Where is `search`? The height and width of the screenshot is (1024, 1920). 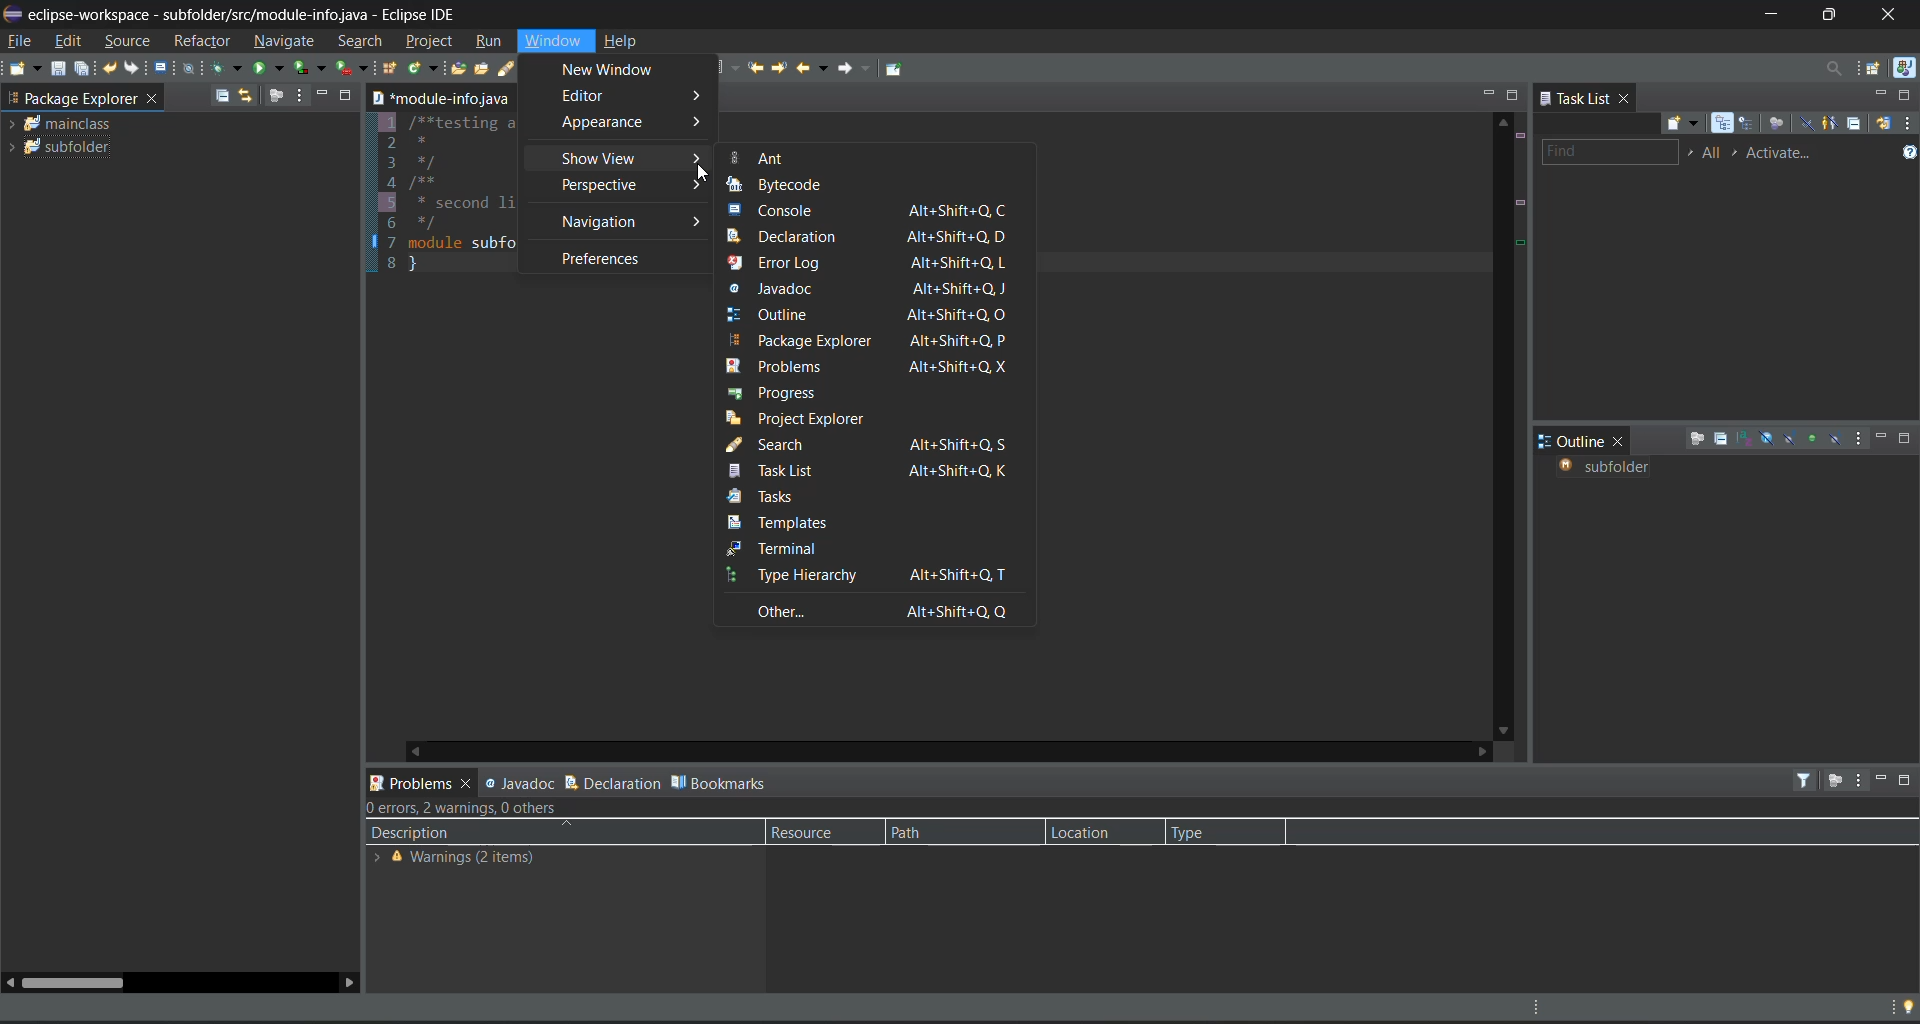 search is located at coordinates (364, 42).